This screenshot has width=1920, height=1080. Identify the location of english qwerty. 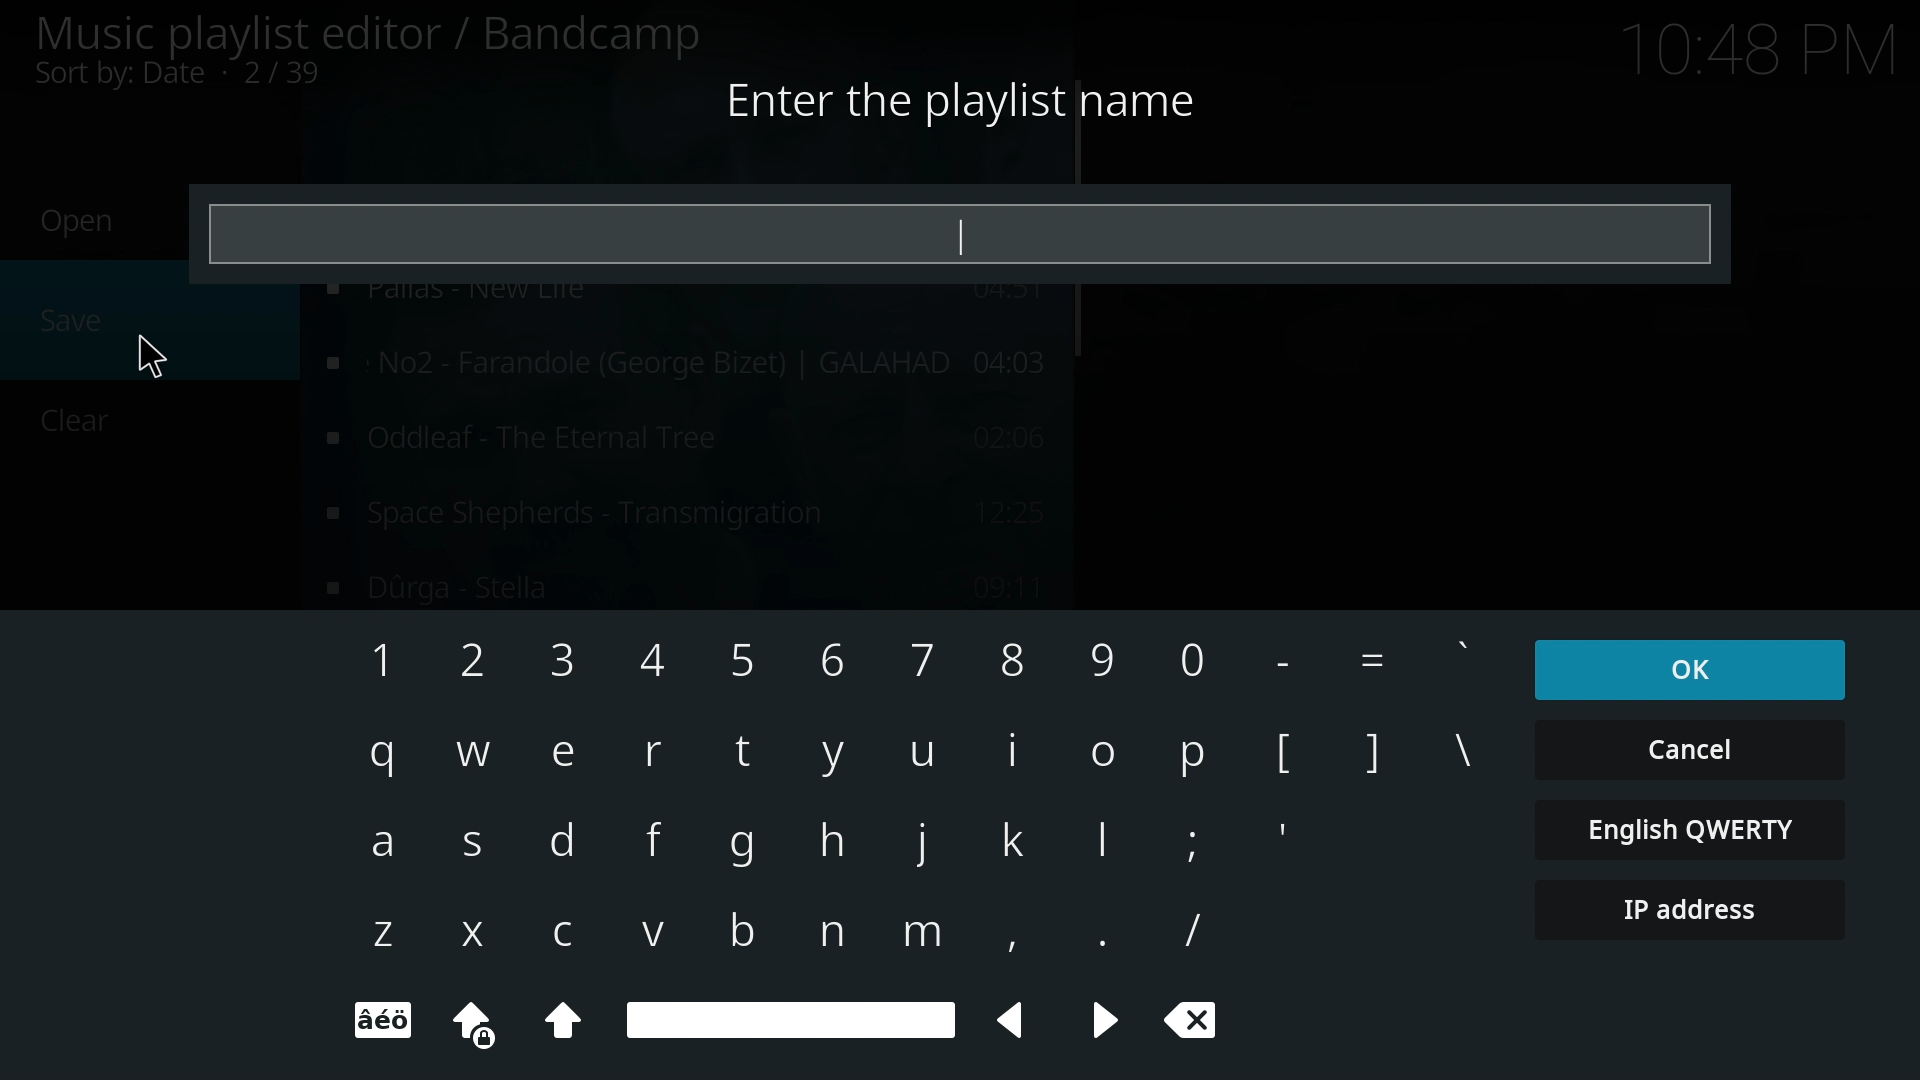
(1694, 829).